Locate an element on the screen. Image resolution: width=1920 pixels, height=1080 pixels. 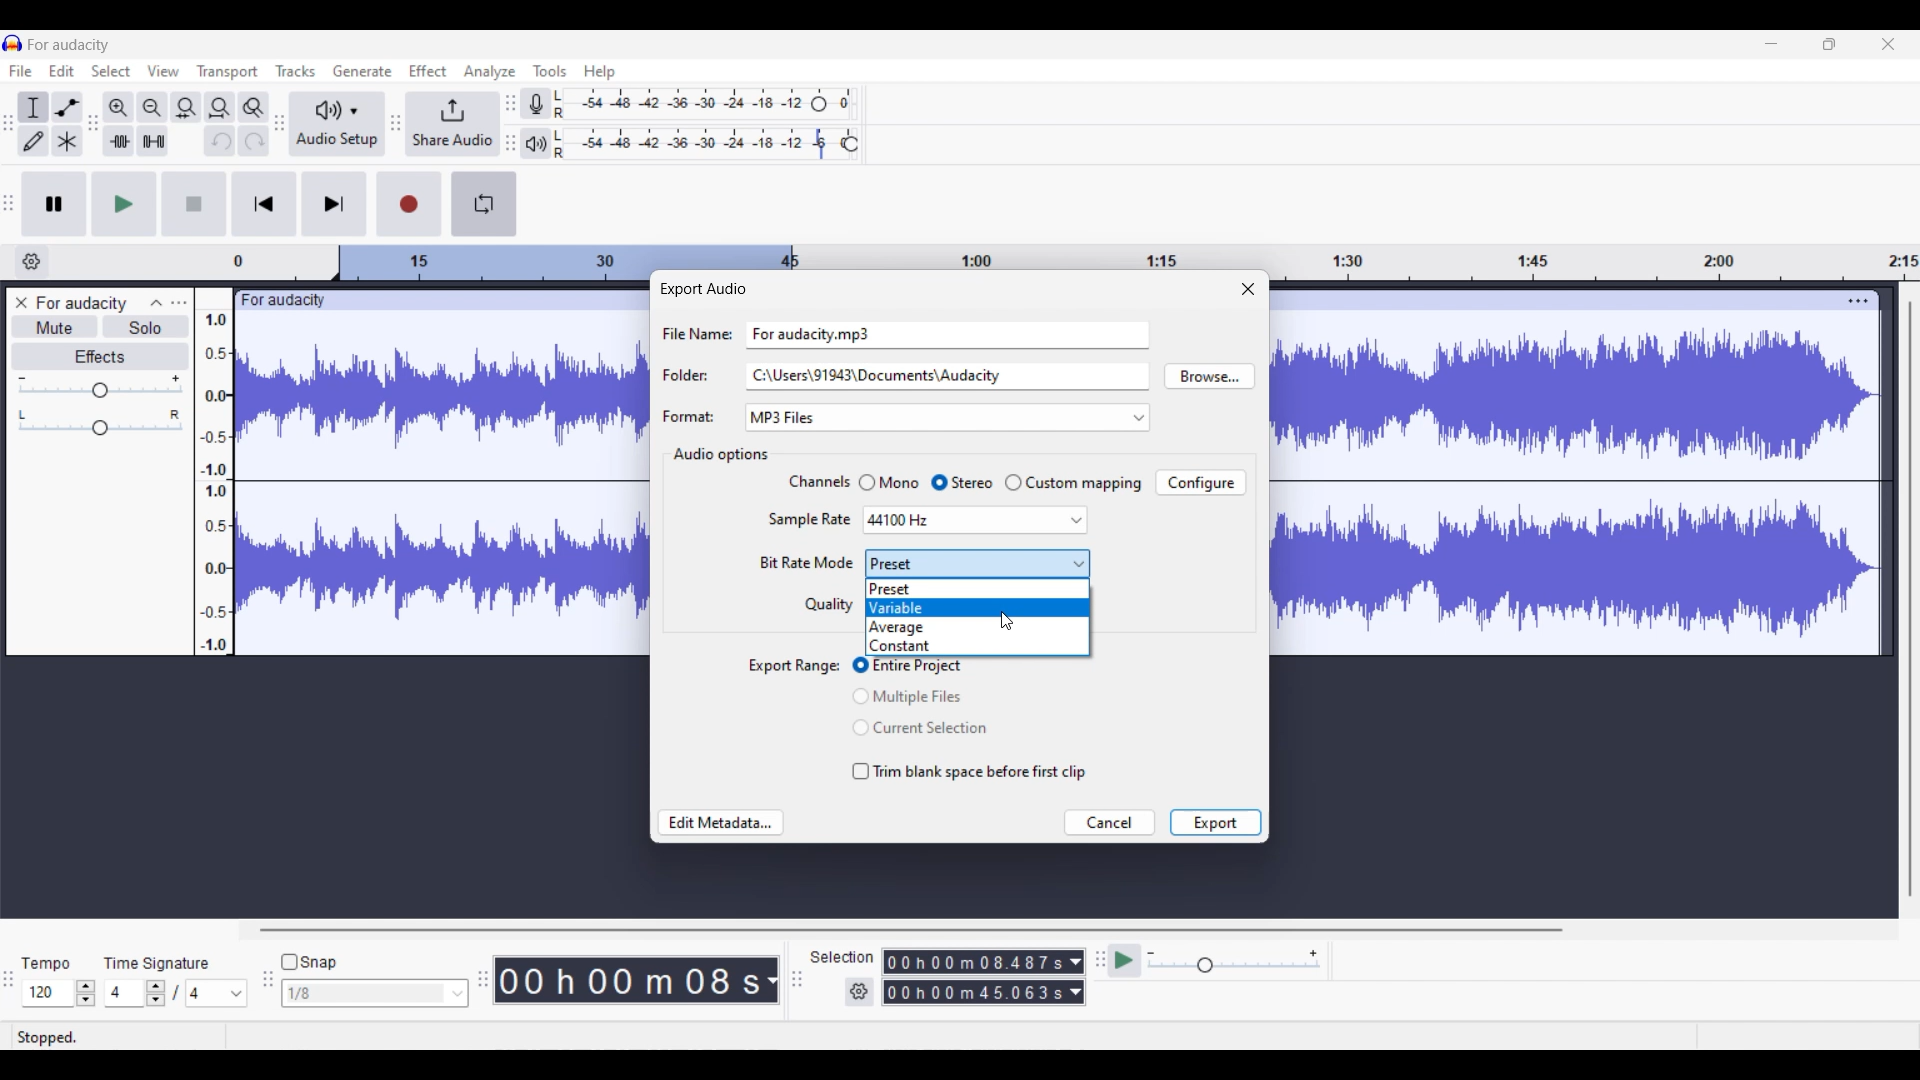
Playback level is located at coordinates (694, 144).